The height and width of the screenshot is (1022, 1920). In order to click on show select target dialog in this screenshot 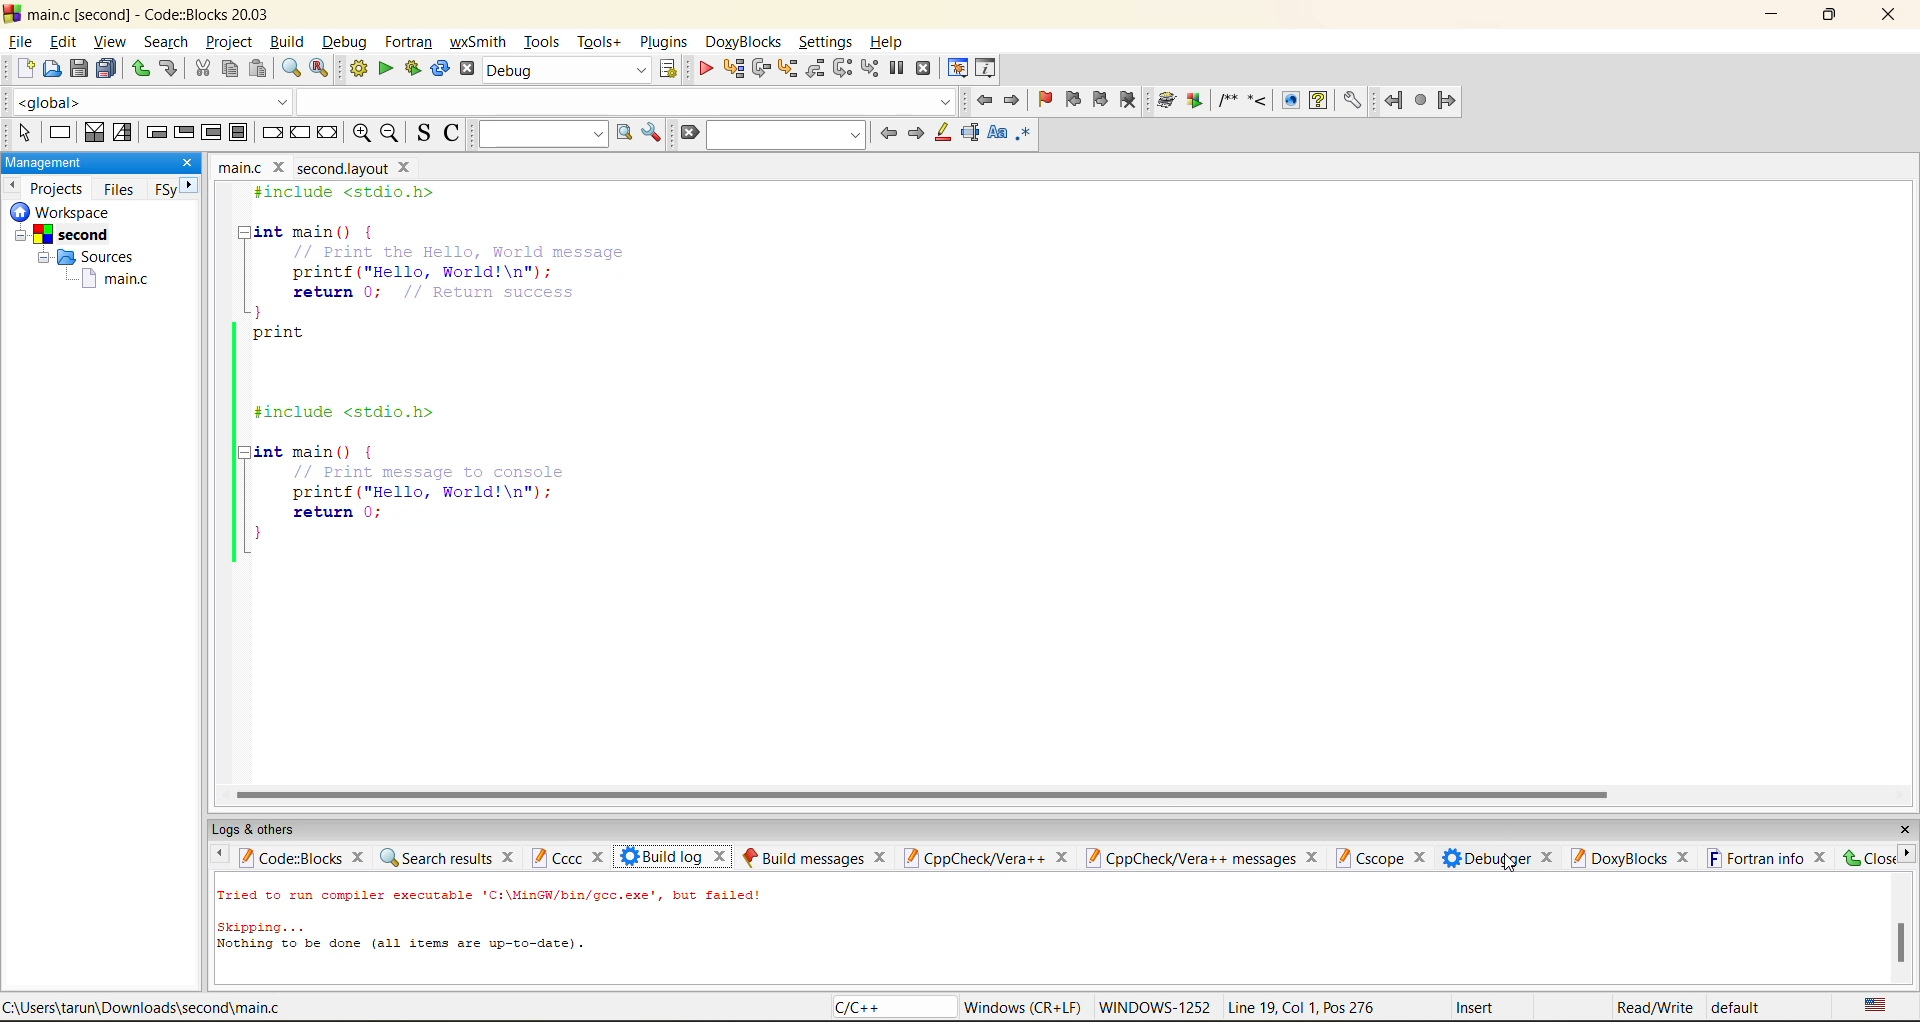, I will do `click(665, 69)`.